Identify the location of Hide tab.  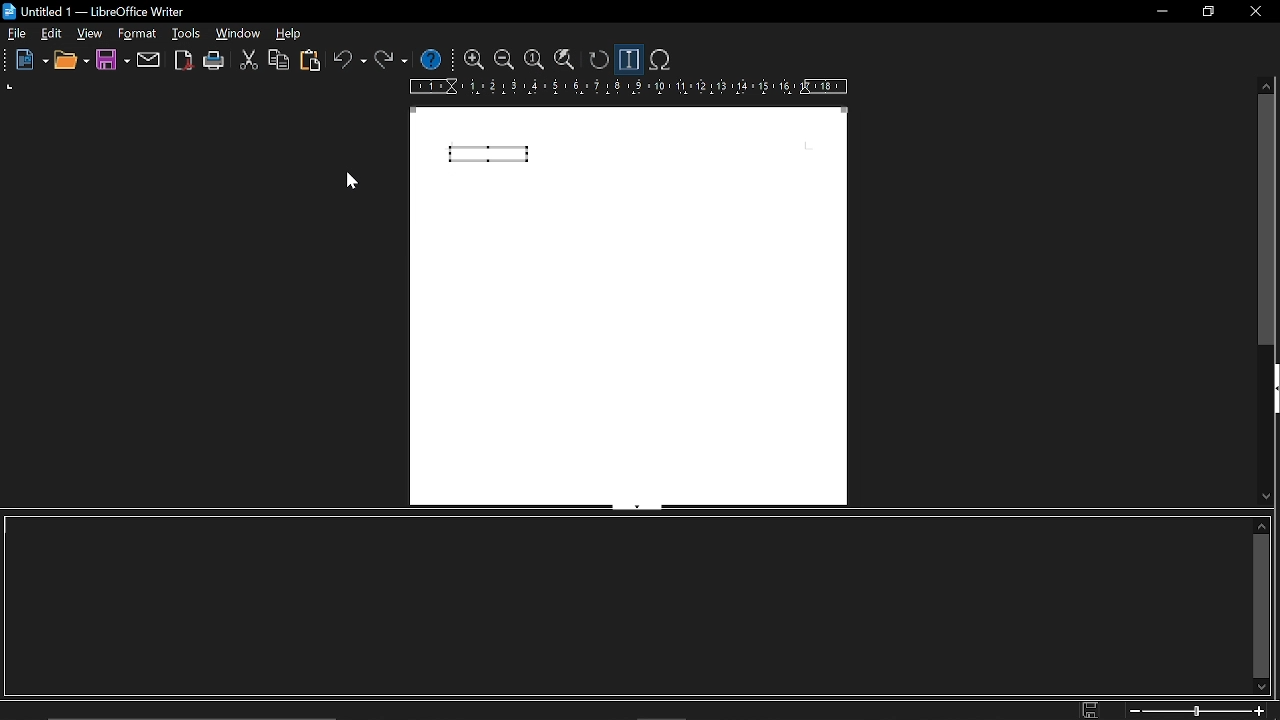
(636, 507).